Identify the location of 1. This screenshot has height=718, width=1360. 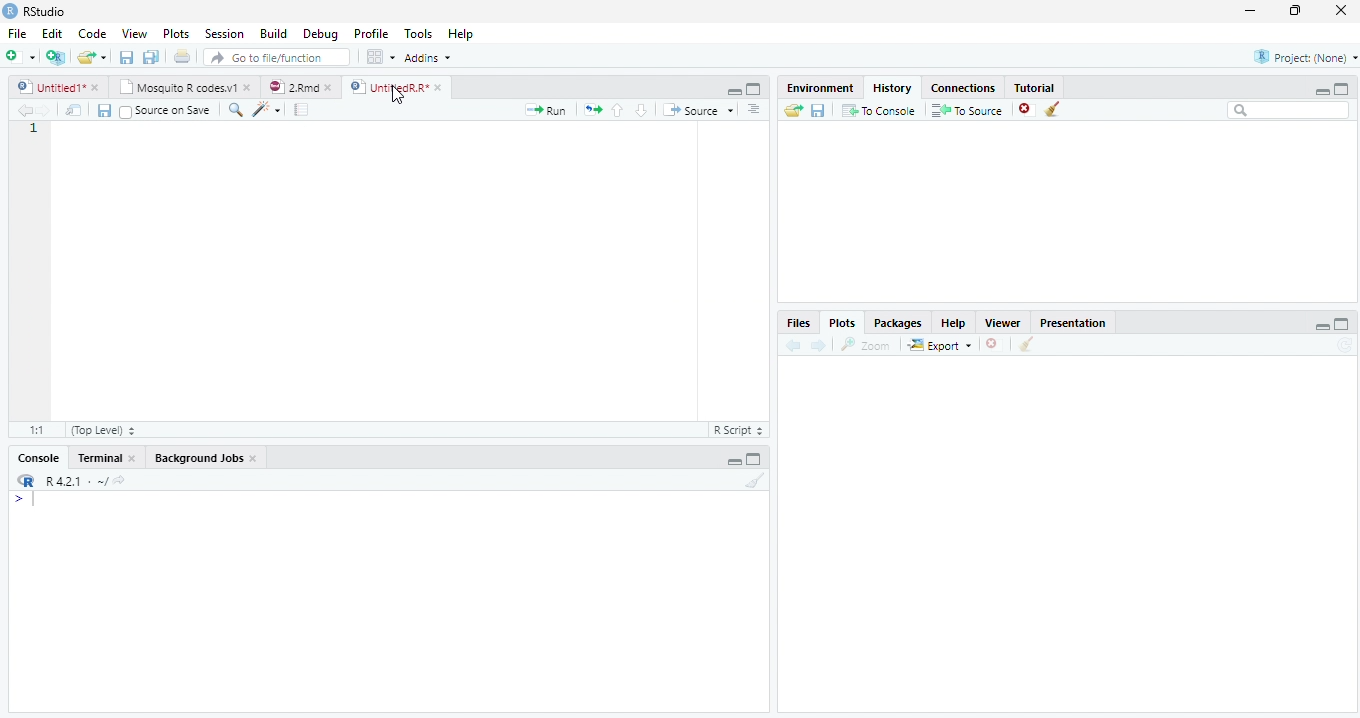
(31, 130).